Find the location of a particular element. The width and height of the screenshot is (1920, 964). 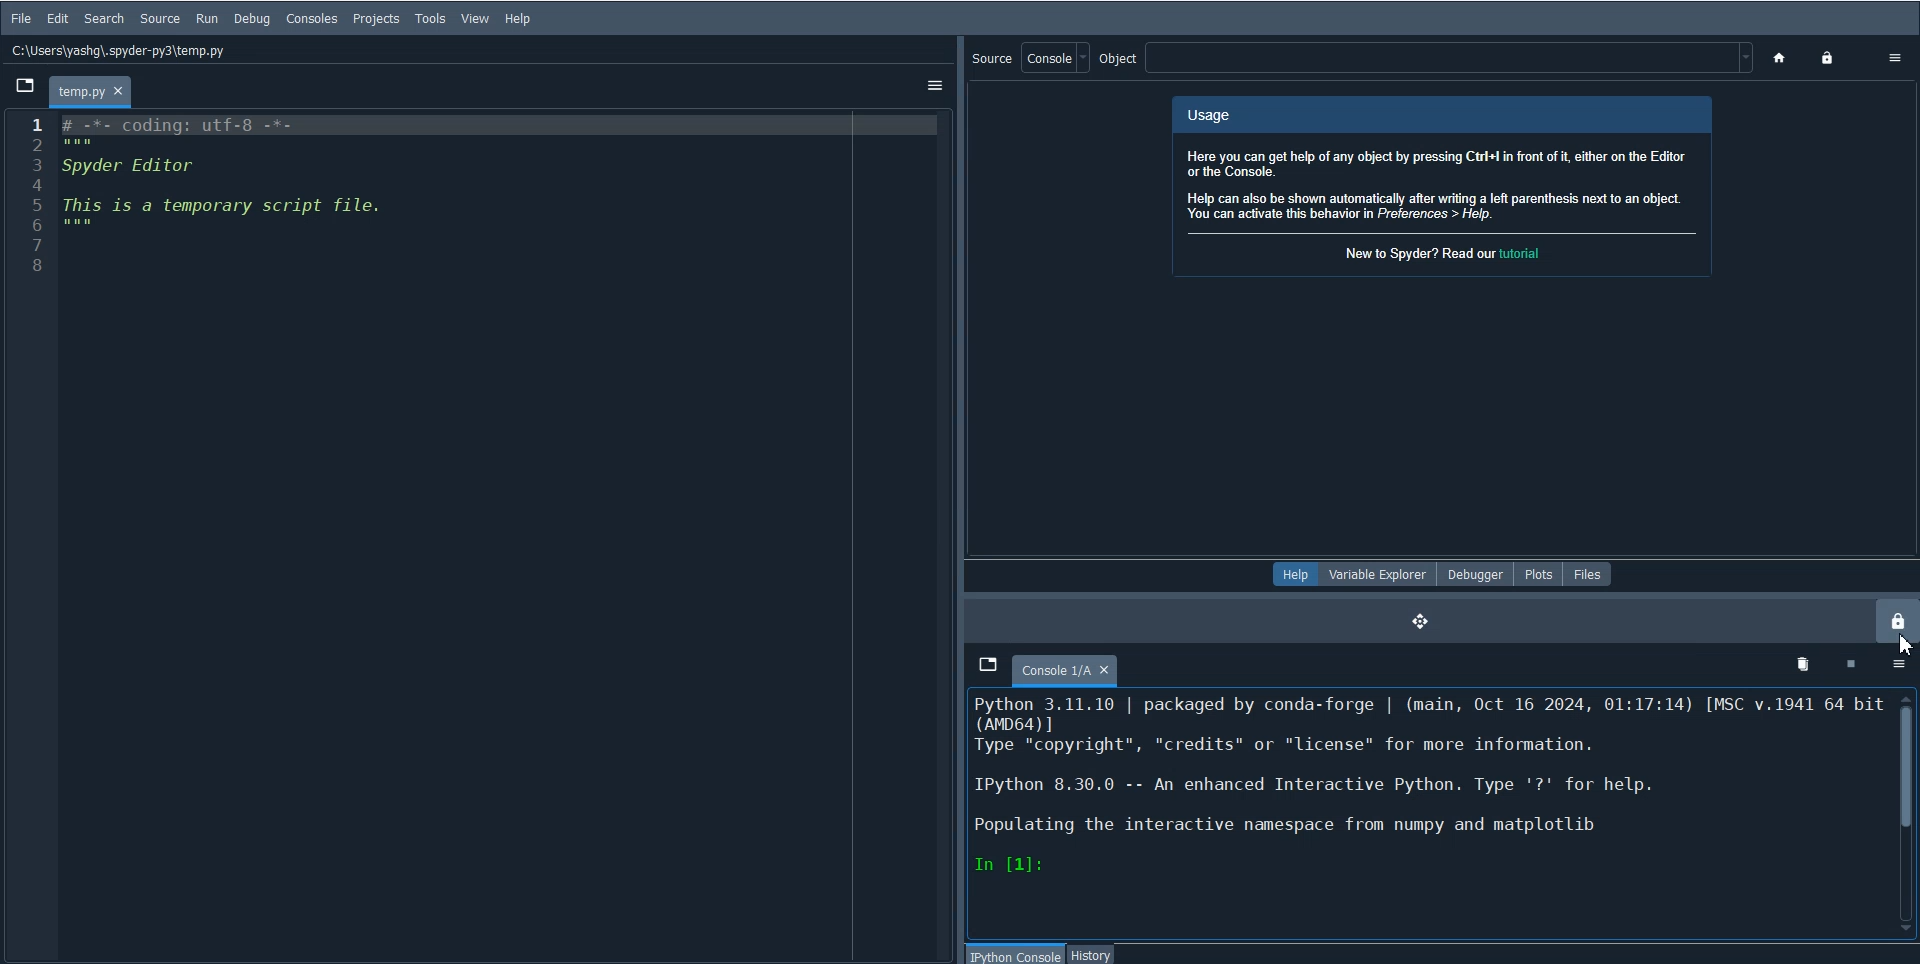

Variable Explorer is located at coordinates (1377, 574).